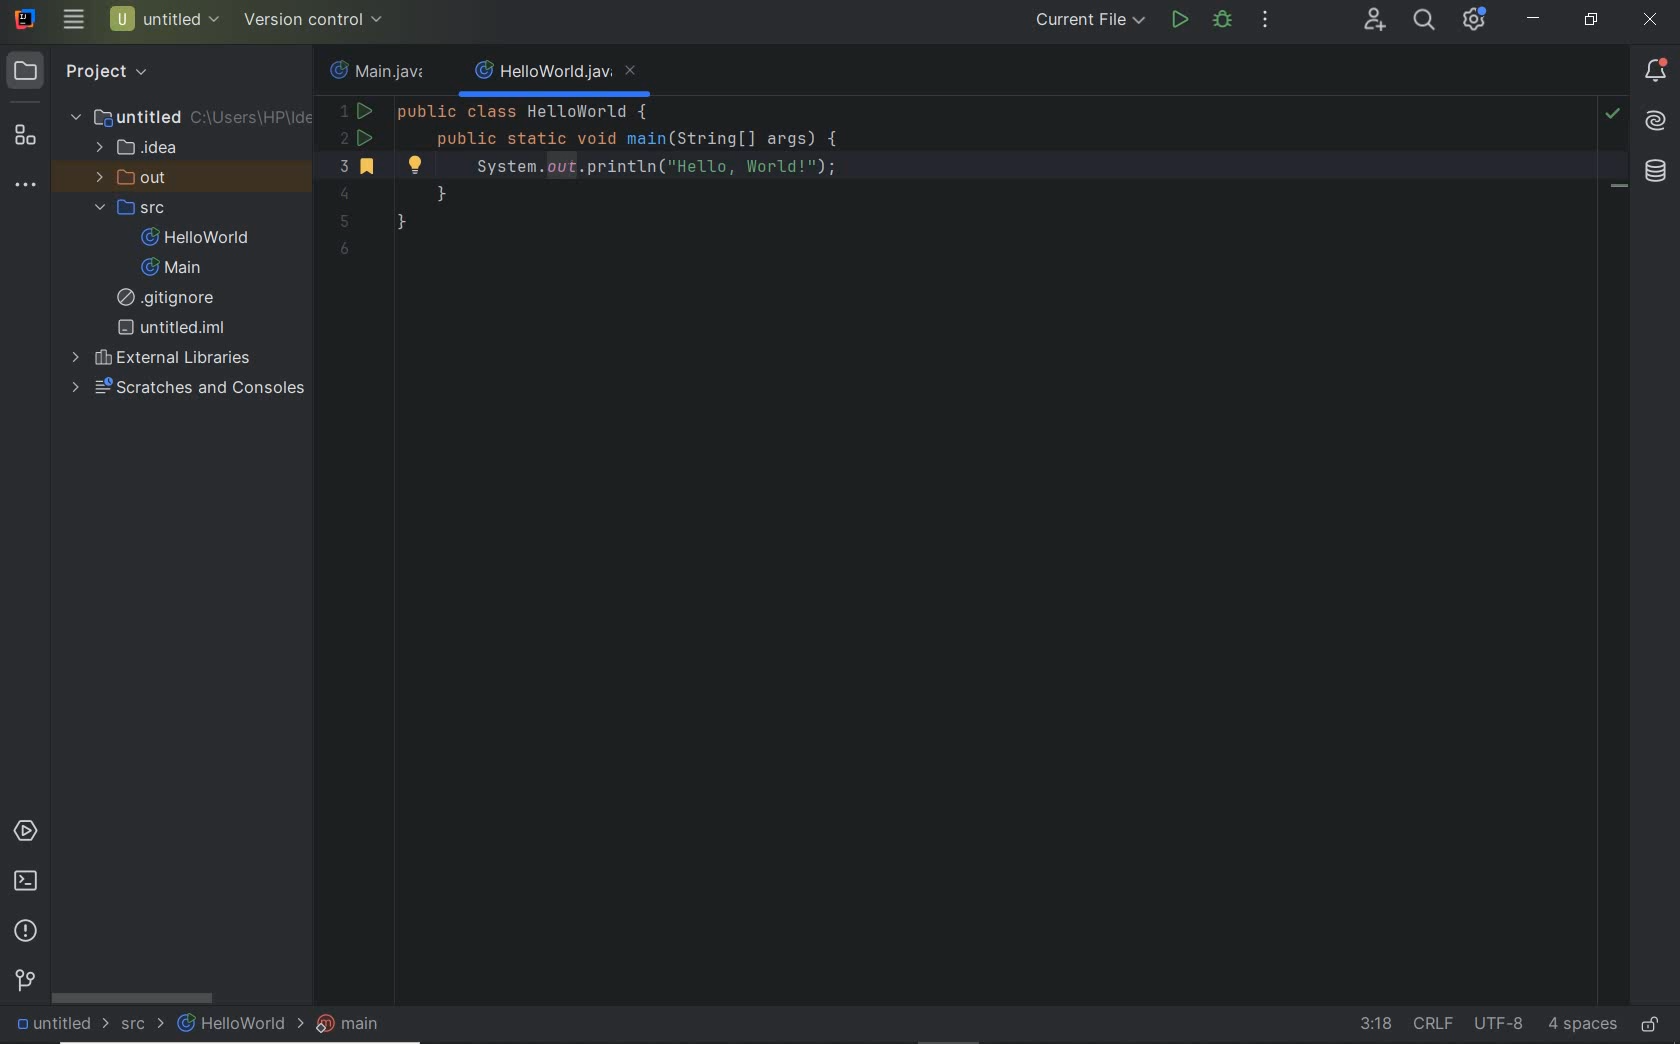 This screenshot has height=1044, width=1680. I want to click on CRLF(line separator), so click(1432, 1019).